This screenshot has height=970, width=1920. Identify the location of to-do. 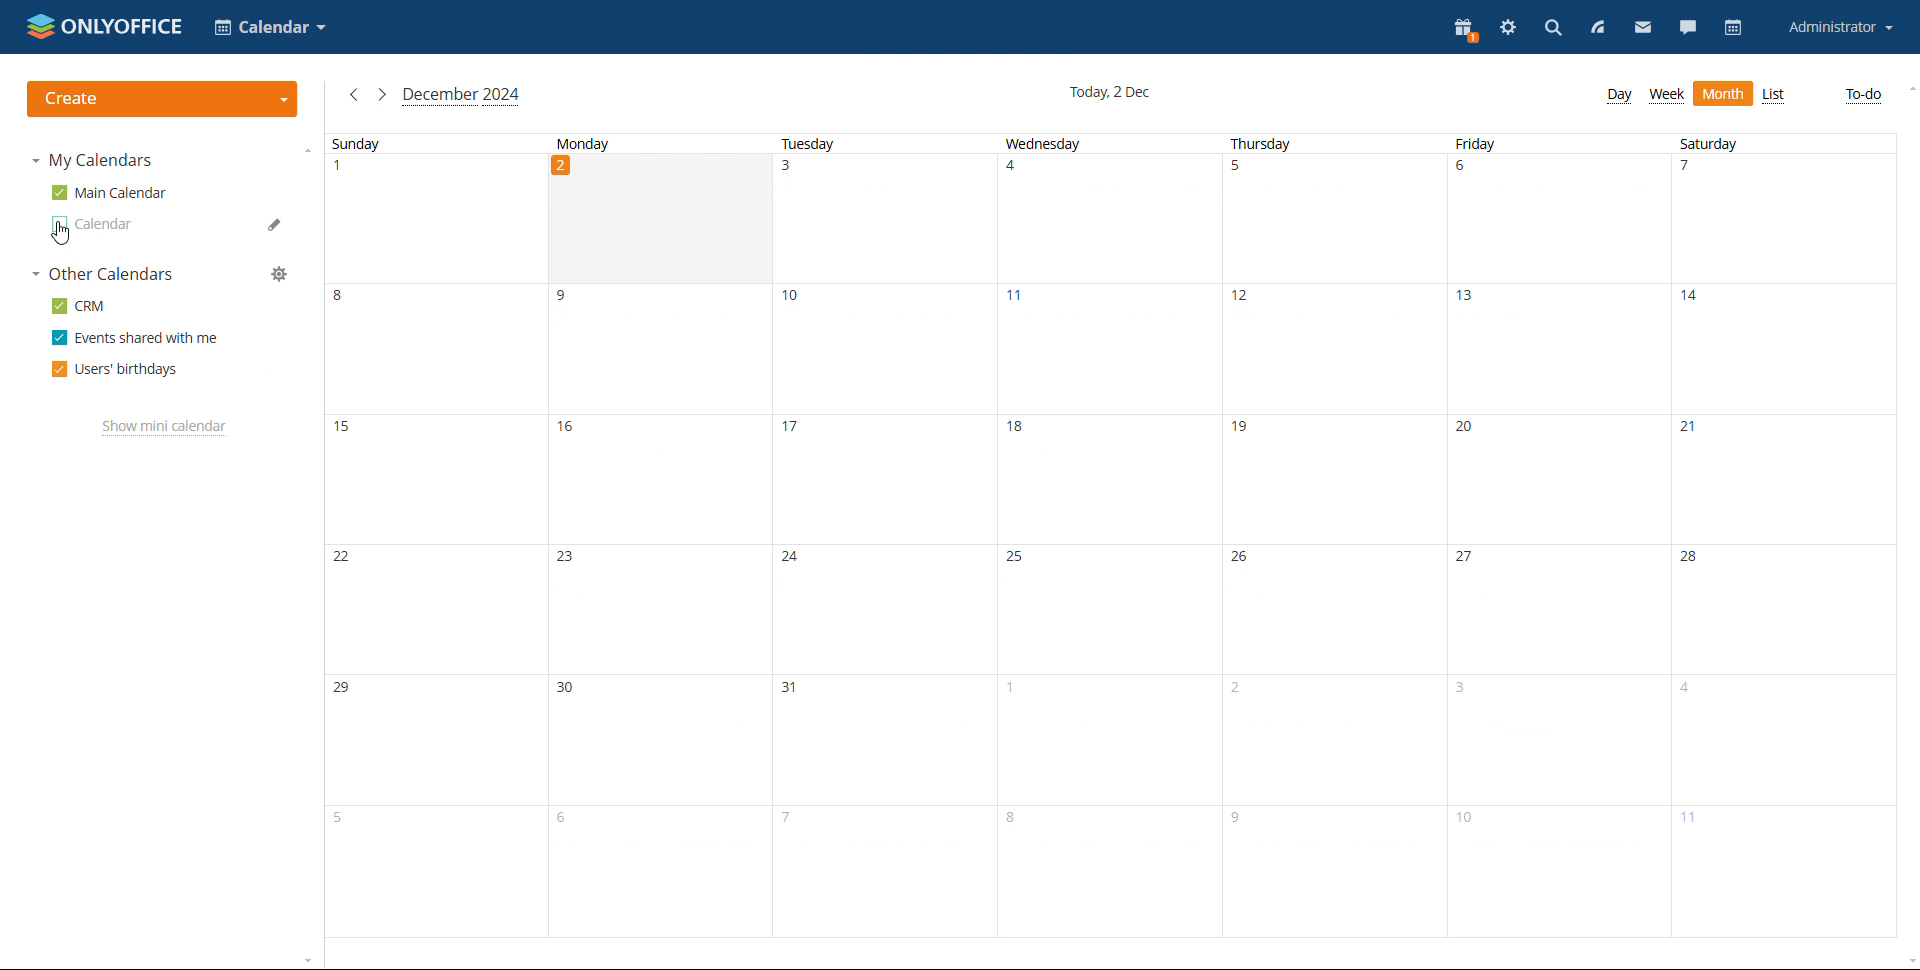
(1864, 94).